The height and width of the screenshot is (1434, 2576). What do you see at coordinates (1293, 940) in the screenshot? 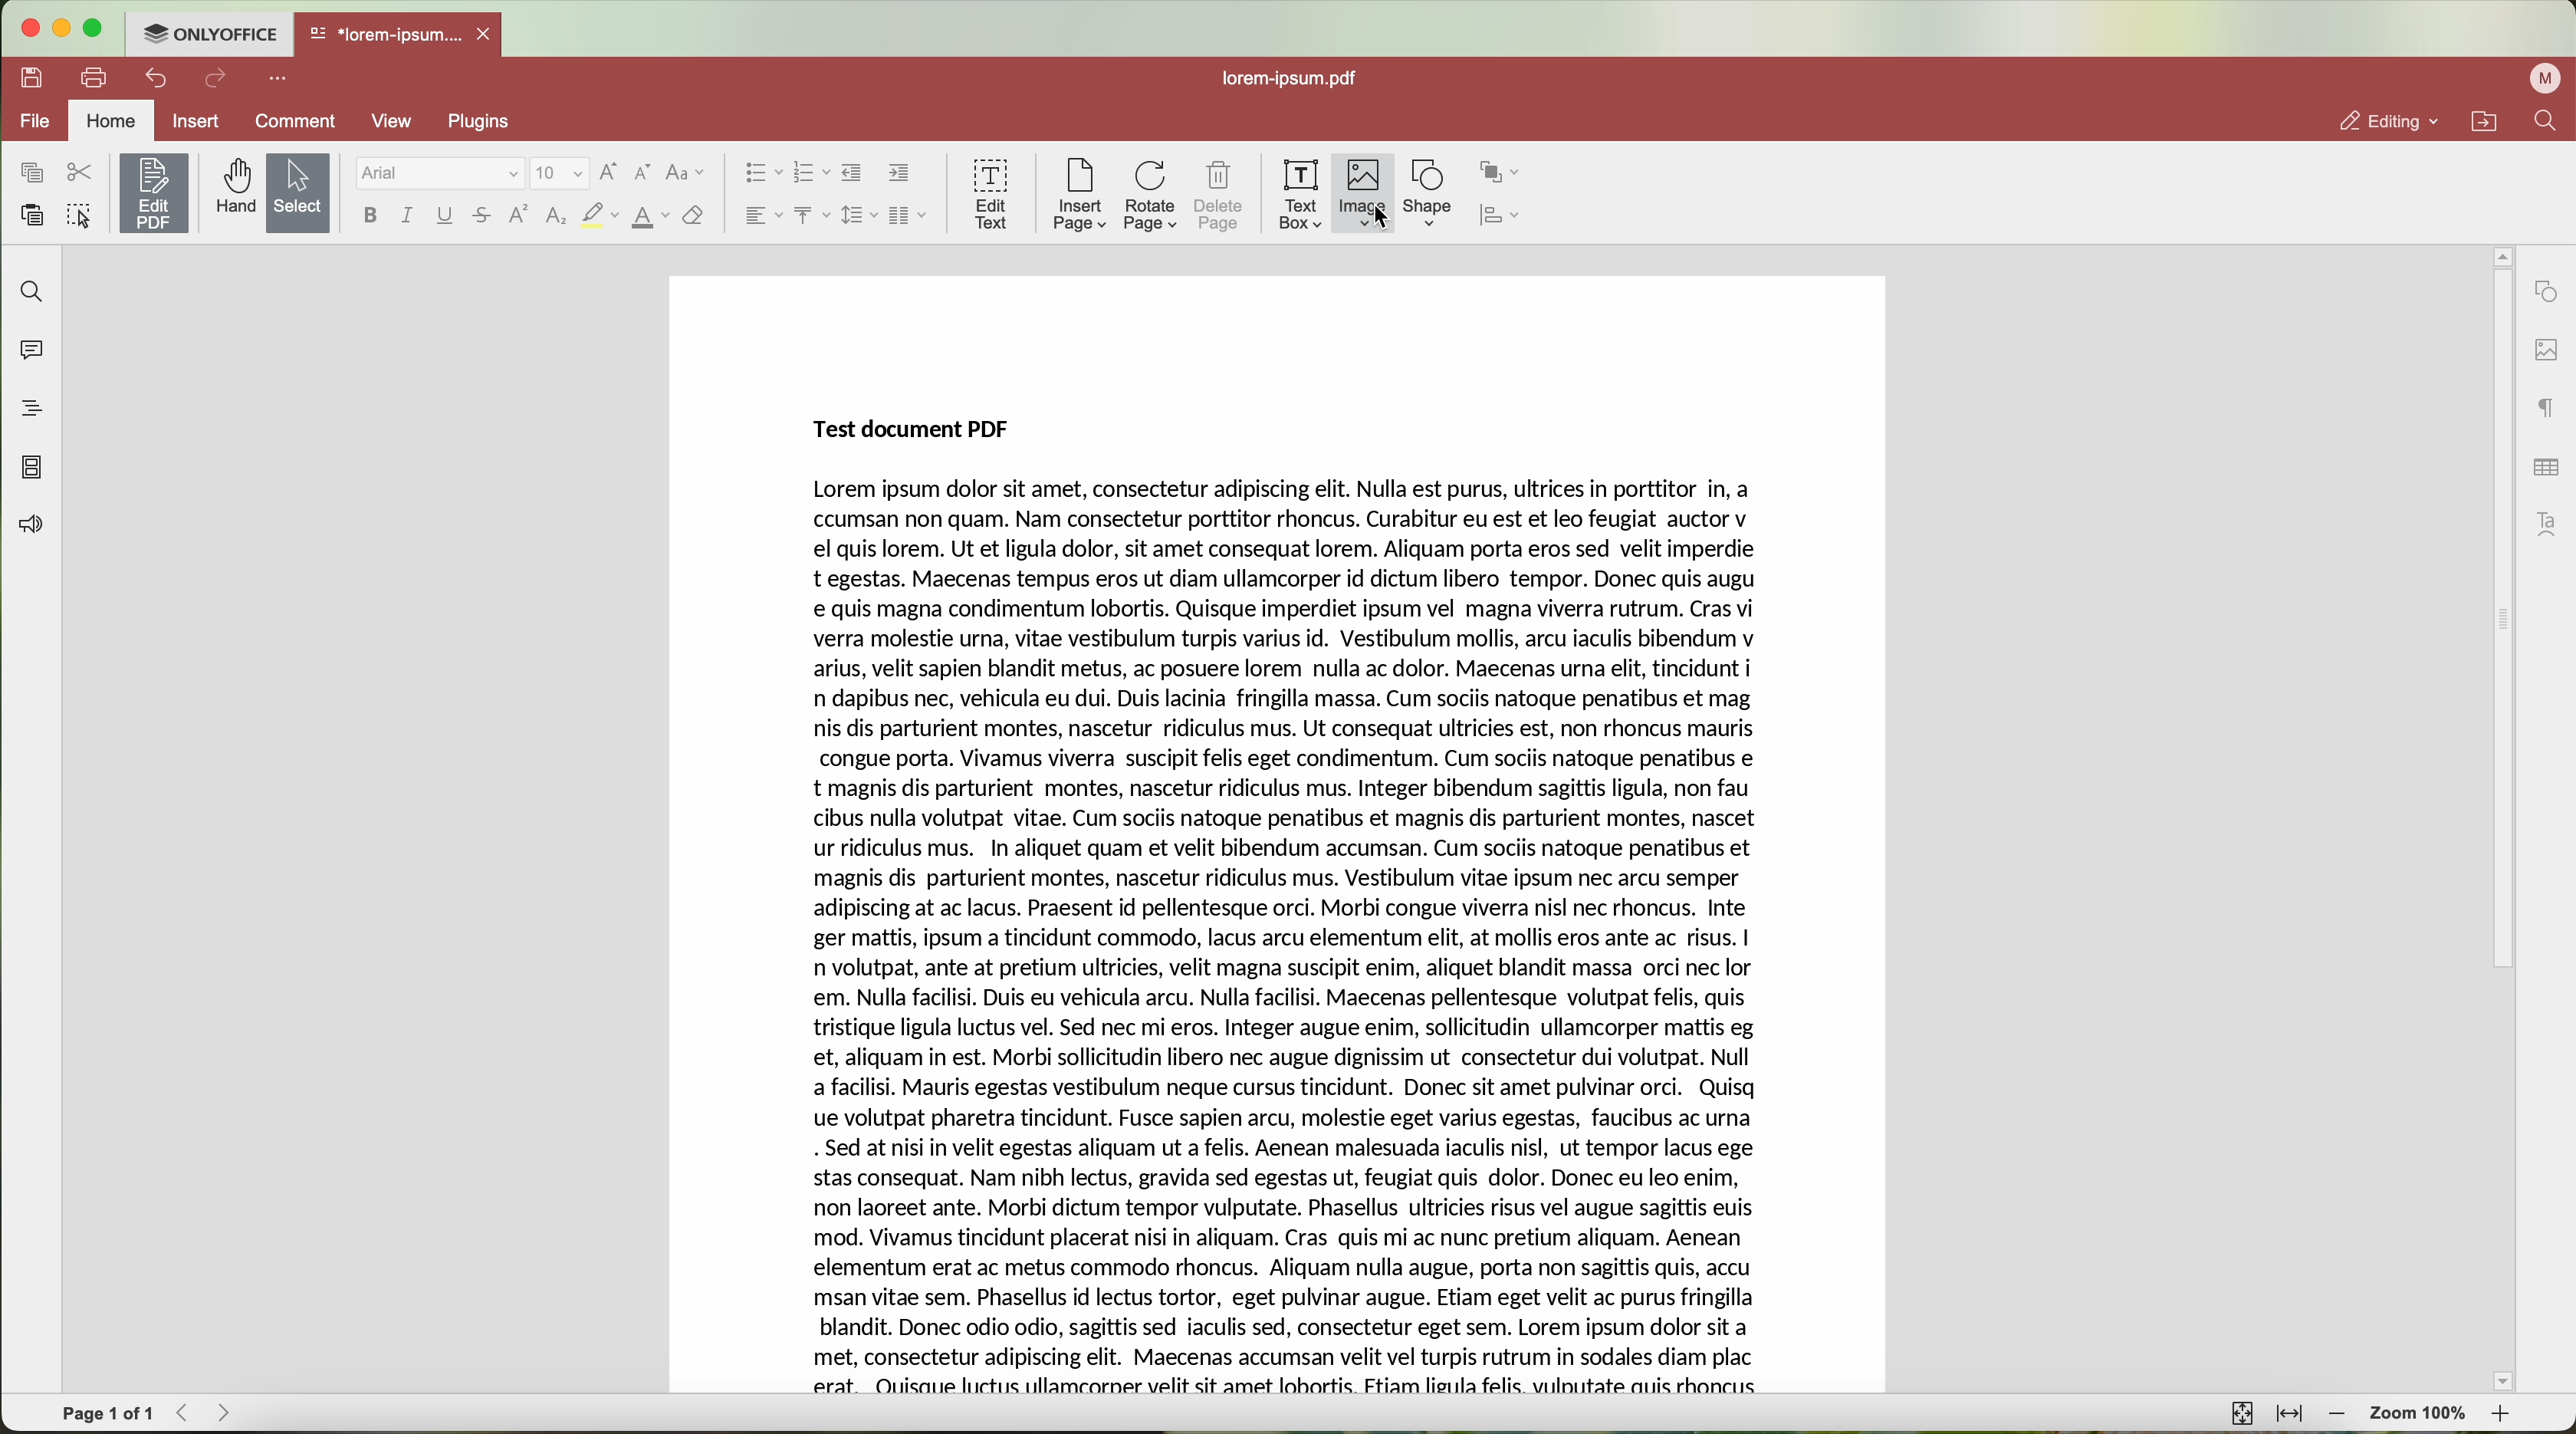
I see `Lorem Ipsum dolor sit amet, consectetur adipiscing elit. Nulla est purus, ultrices in porttitor in, a
ccumsan non quam. Nam consectetur porttitor rhoncus. Curabitur eu est et leo feugiat auctor v
el quis lorem. Ut et ligula dolor, sit amet consequat lorem. Aliquam porta eros sed velit imperdie
t egestas. Maecenas tempus eros ut diam ullamcorper id dictum libero tempor. Donec quis augu
e quis magna condimentum lobortis. Quisque imperdiet ipsum vel magna viverra rutrum. Cras vi
verra molestie urna, vitae vestibulum turpis varius id. Vestibulum mollis, arcu iaculis bibendum v
arius, velit sapien blandit metus, ac posuere lorem nulla ac dolor. Maecenas urna elit, tincidunt i
n dapibus nec, vehicula eu dui. Duis lacinia fringilla massa. Cum sociis natoque penatibus et mag
nis dis parturient montes, nascetur ridiculus mus. Ut consequat ultricies est, non rhoncus mauris
congue porta. Vivamus viverra suscipit felis eget condimentum. Cum sociis natoque penatibus e
t magnis dis parturient montes, nascetur ridiculus mus. Integer bibendum sagittis ligula, non fau
cibus nulla volutpat vitae. Cum sociis natoque penatibus et magnis dis parturient montes, nascet
ur ridiculus mus. In aliquet quam et velit bibendum accumsan. Cum sociis natoque penatibus et
magnis dis parturient montes, nascetur ridiculus mus. Vestibulum vitae ipsum nec arcu semper
adipiscing at ac lacus. Praesent id pellentesque orci. Morbi congue viverra nisl nec rhoncus. Inte
ger mattis, ipsum a tincidunt commodo, lacus arcu elementum elit, at mollis eros ante ac risus. |
n volutpat, ante at pretium ultricies, velit magna suscipit enim, aliquet blandit massa orci nec lor
em. Nulla facilisi. Duis eu vehicula arcu. Nulla facilisi. Maecenas pellentesque volutpat felis, quis
tristique ligula luctus vel. Sed nec mi eros. Integer augue enim, sollicitudin ullamcorper mattis eg
et, aliquam in est. Morbi sollicitudin libero nec augue dignissim ut consectetur dui volutpat. Null
a facilisi. Mauris egestas vestibulum neque cursus tincidunt. Donec sit amet pulvinar orci. Quisq
ue volutpat pharetra tincidunt. Fusce sapien arcu, molestie eget varius egestas, faucibus ac urna
. Sed at nisi in velit egestas aliquam ut a felis. Aenean malesuada iaculis nisl, ut tempor lacus ege
stas consequat. Nam nibh lectus, gravida sed egestas ut, feugiat quis dolor. Donec eu leo enim,
non laoreet ante. Morbi dictum tempor vulputate. Phasellus ultricies risus vel augue sagittis euis
mod. Vivamus tincidunt placerat nisi in aliquam. Cras quis mi ac nunc pretium aliquam. Aenean
elementum erat ac metus commodo rhoncus. Aliquam nulla augue, porta non sagittis quis, accu
msan vitae sem. Phasellus id lectus tortor, eget pulvinar augue. Etiam eget velit ac purus fringilla
blandit. Donec odio odio, sagittis sed iaculis sed, consectetur eget sem. Lorem ipsum dolor sit a
met, consectetur adipiscing elit. Maecenas accumsan velit vel turpis rutrum in sodales diam plac
erat. Ouisaue luctus ullamcorner velit sit amet lobortis Ftiam ligula felis. vulnutate auis rhoncus` at bounding box center [1293, 940].